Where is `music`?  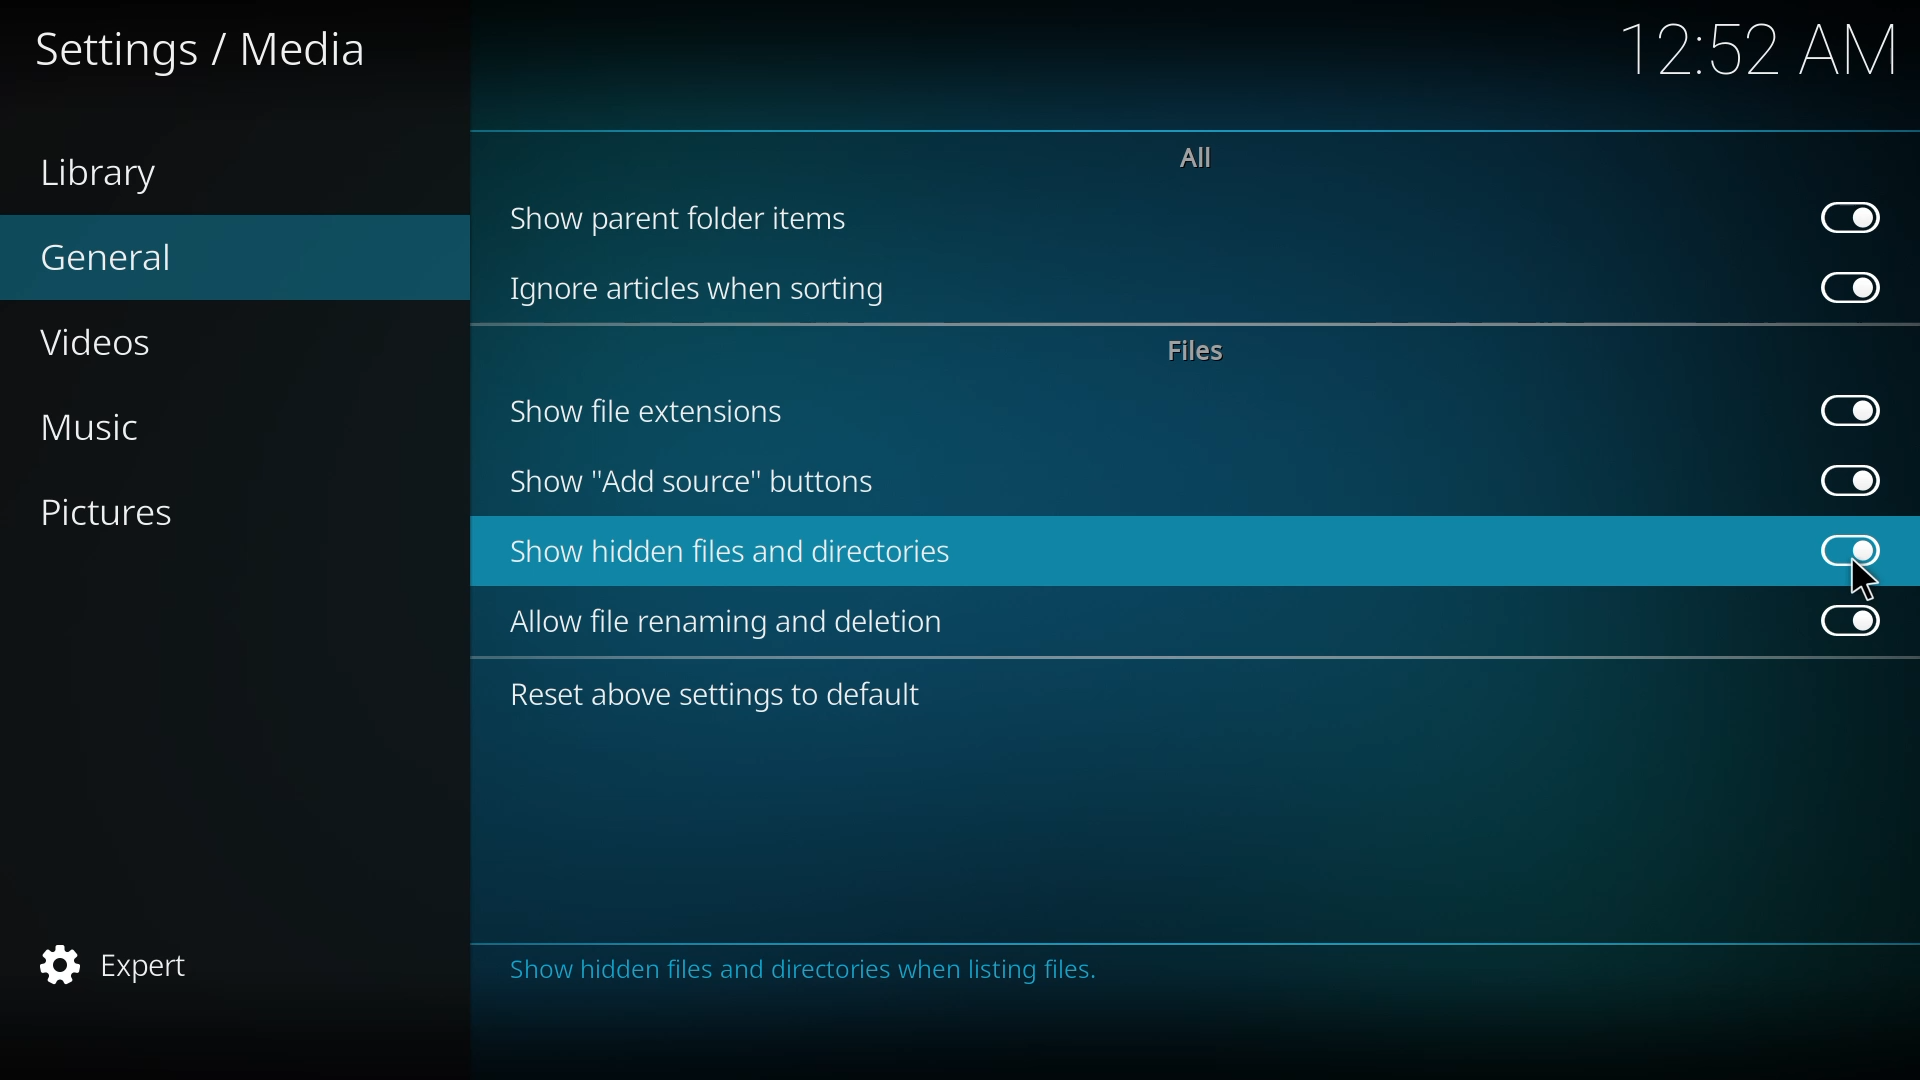 music is located at coordinates (118, 424).